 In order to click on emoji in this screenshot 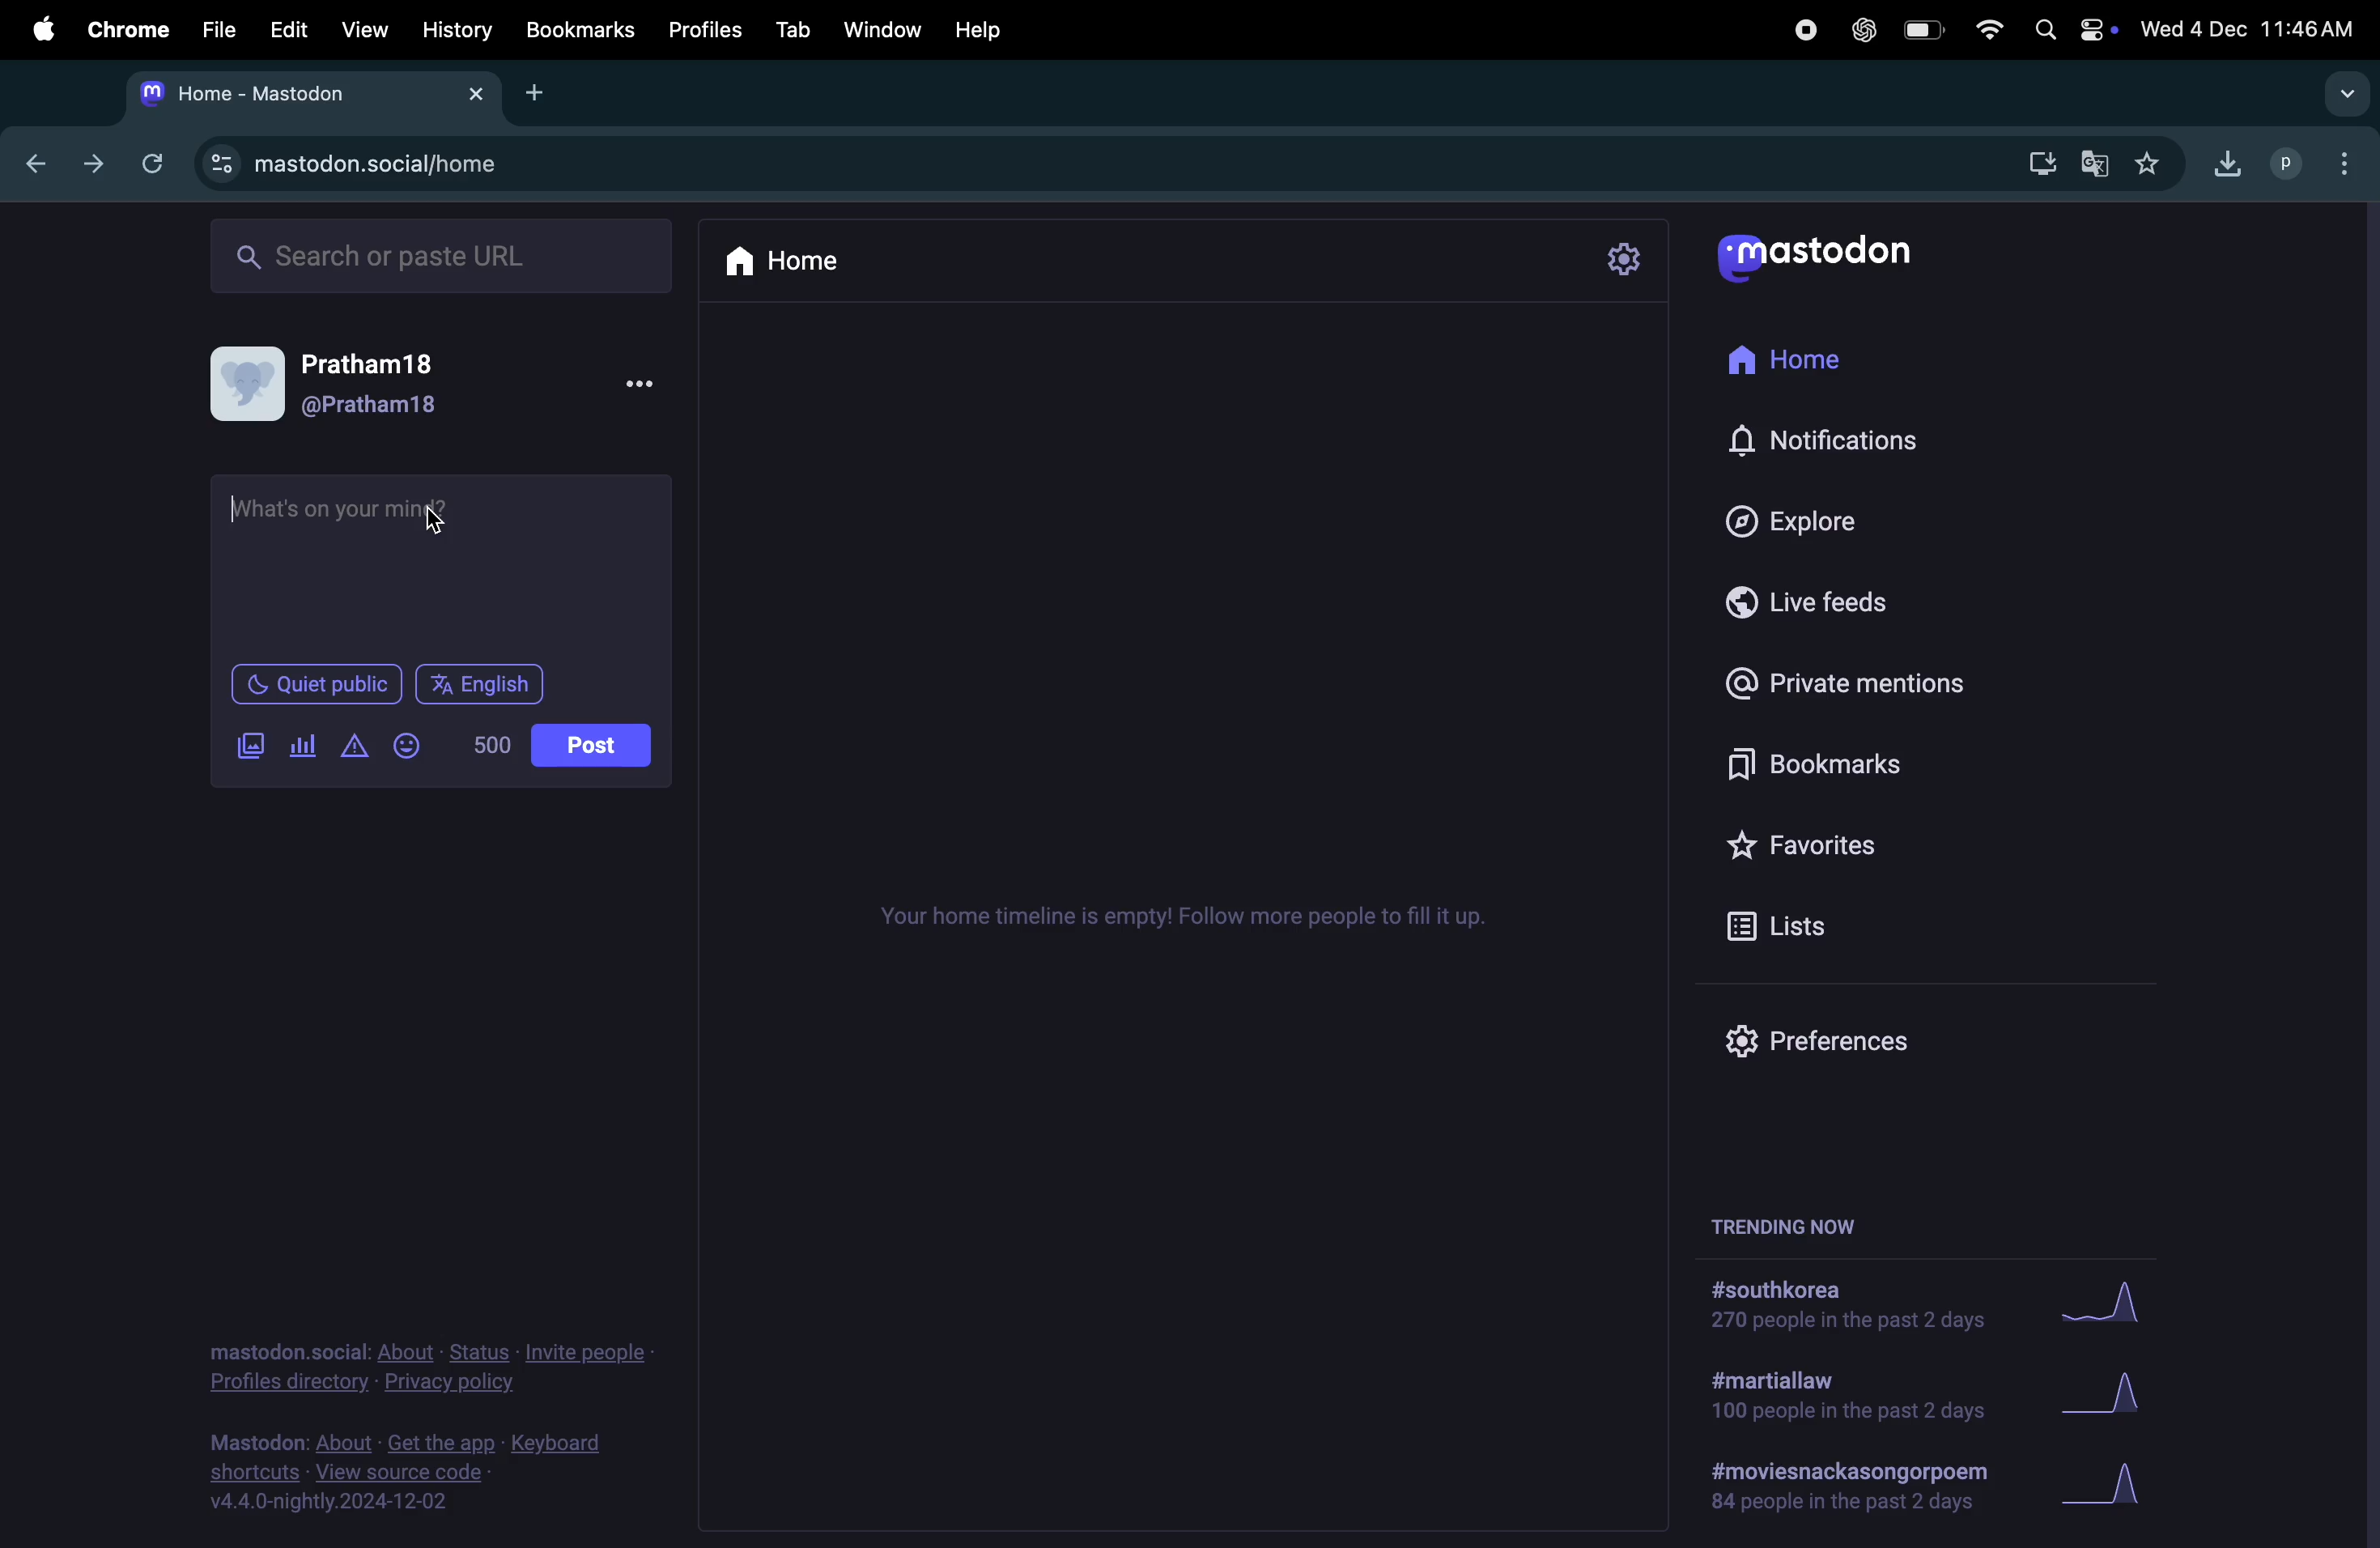, I will do `click(416, 744)`.